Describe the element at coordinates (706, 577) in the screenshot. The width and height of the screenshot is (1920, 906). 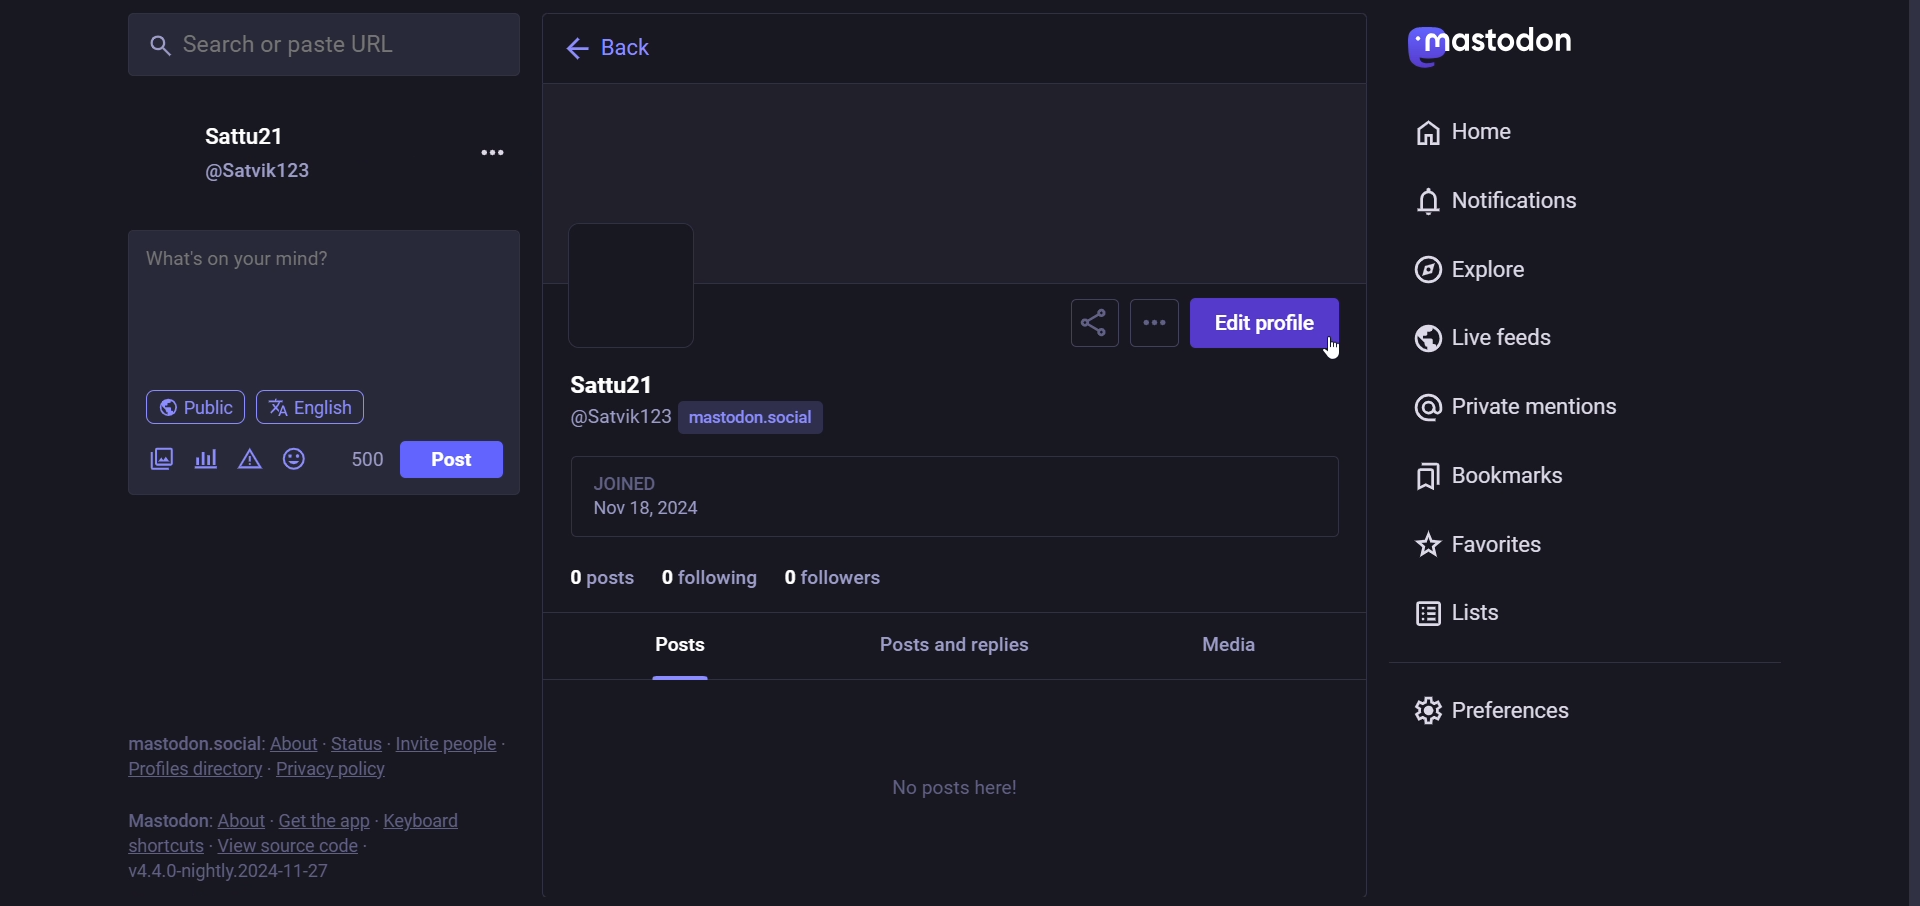
I see `following` at that location.